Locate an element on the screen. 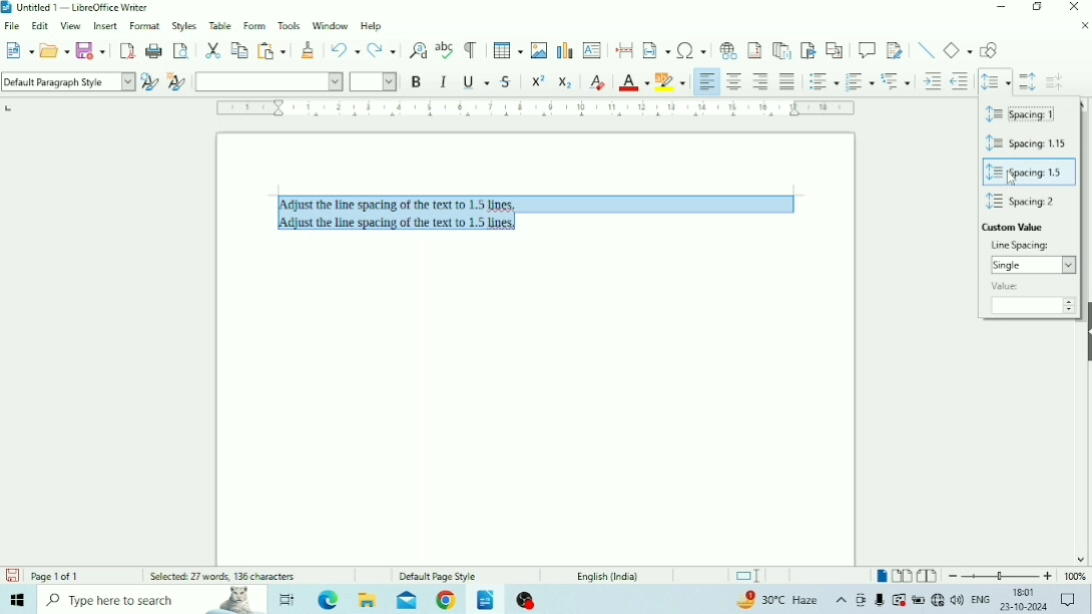  OBS Studio is located at coordinates (527, 600).